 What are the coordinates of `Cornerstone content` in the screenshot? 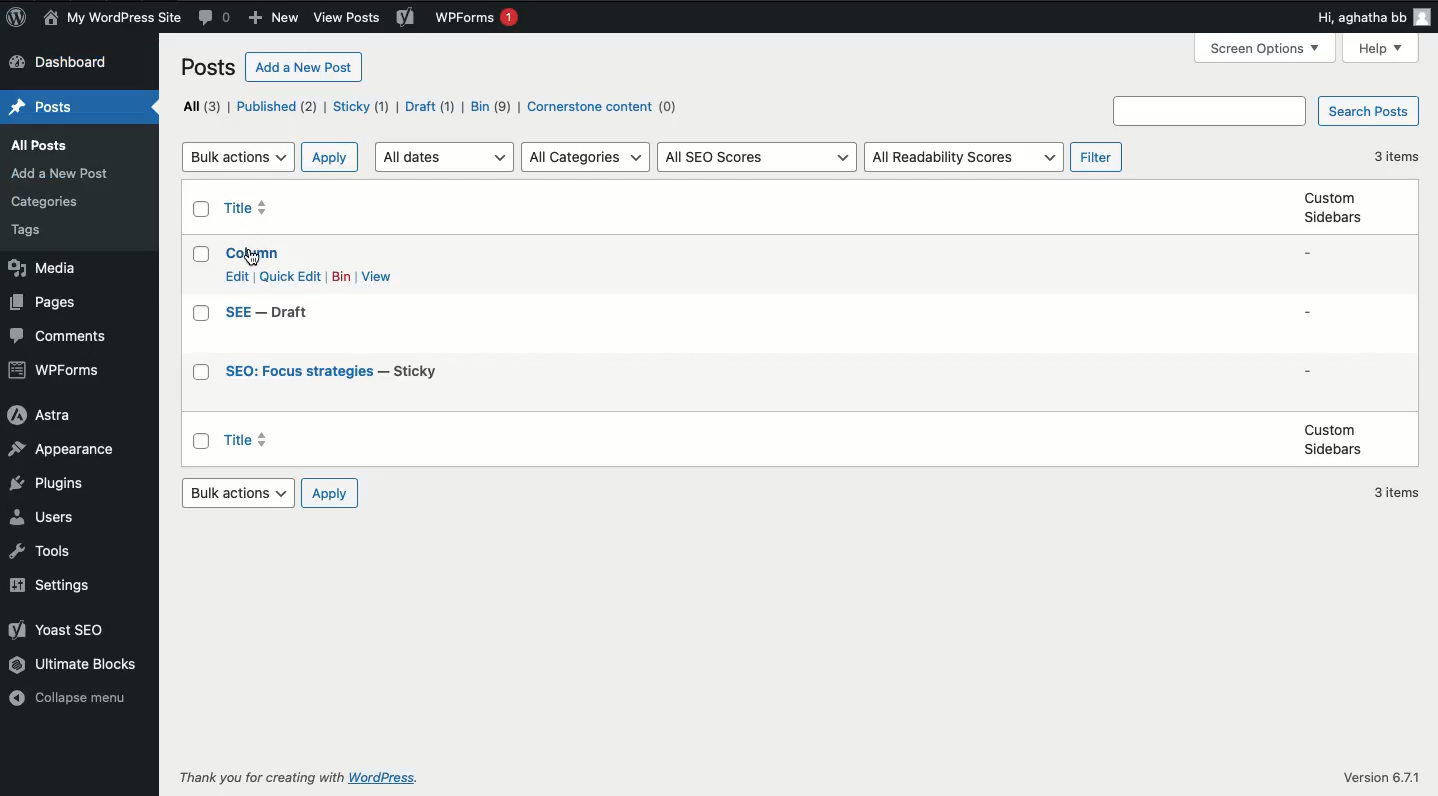 It's located at (607, 107).